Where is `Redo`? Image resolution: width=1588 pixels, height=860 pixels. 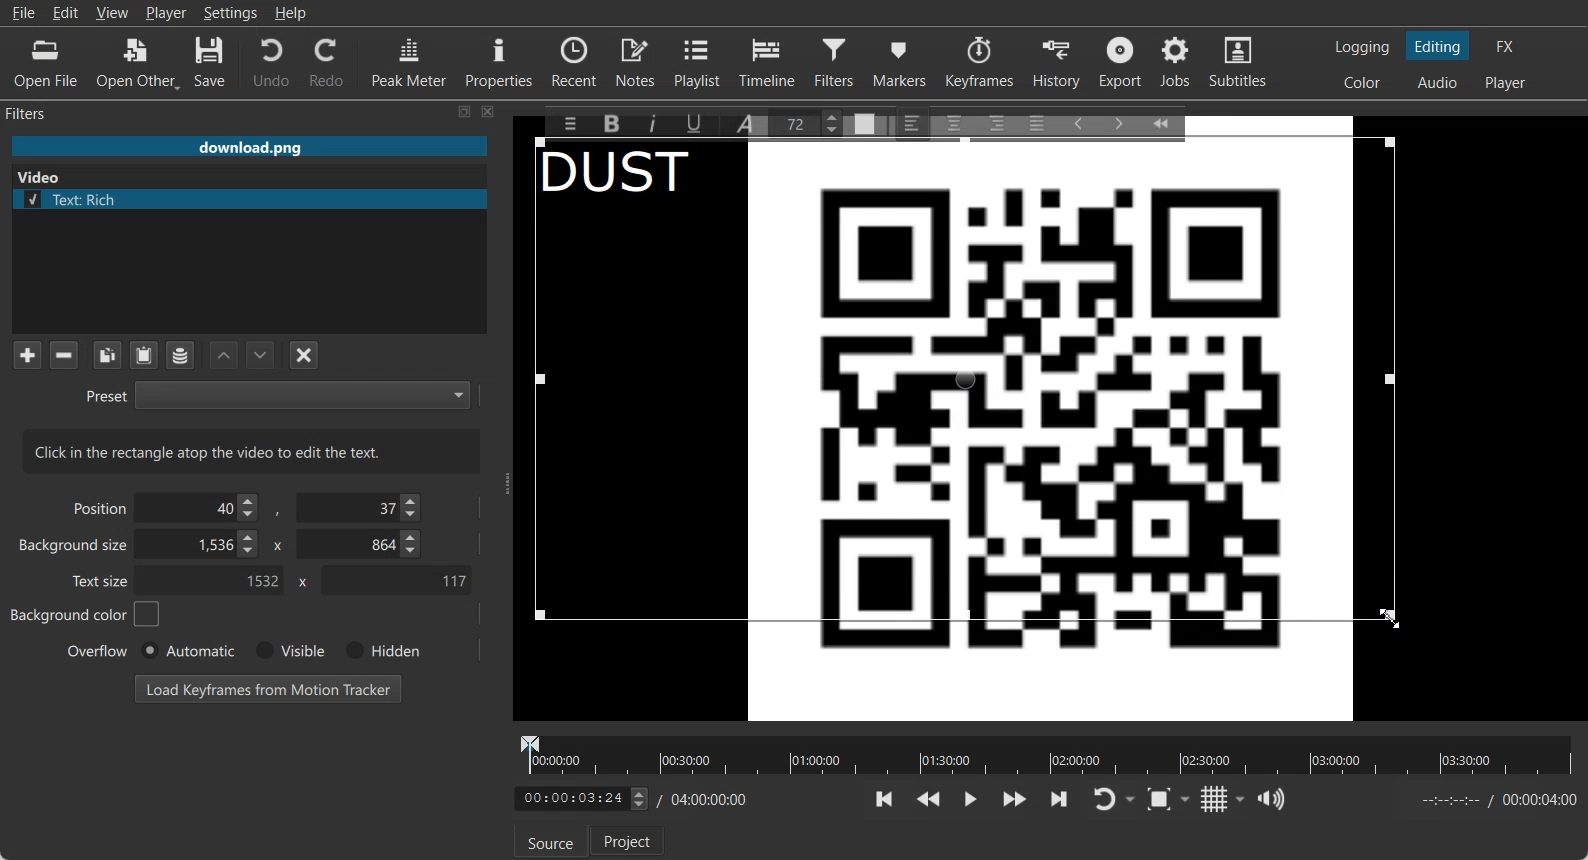
Redo is located at coordinates (328, 62).